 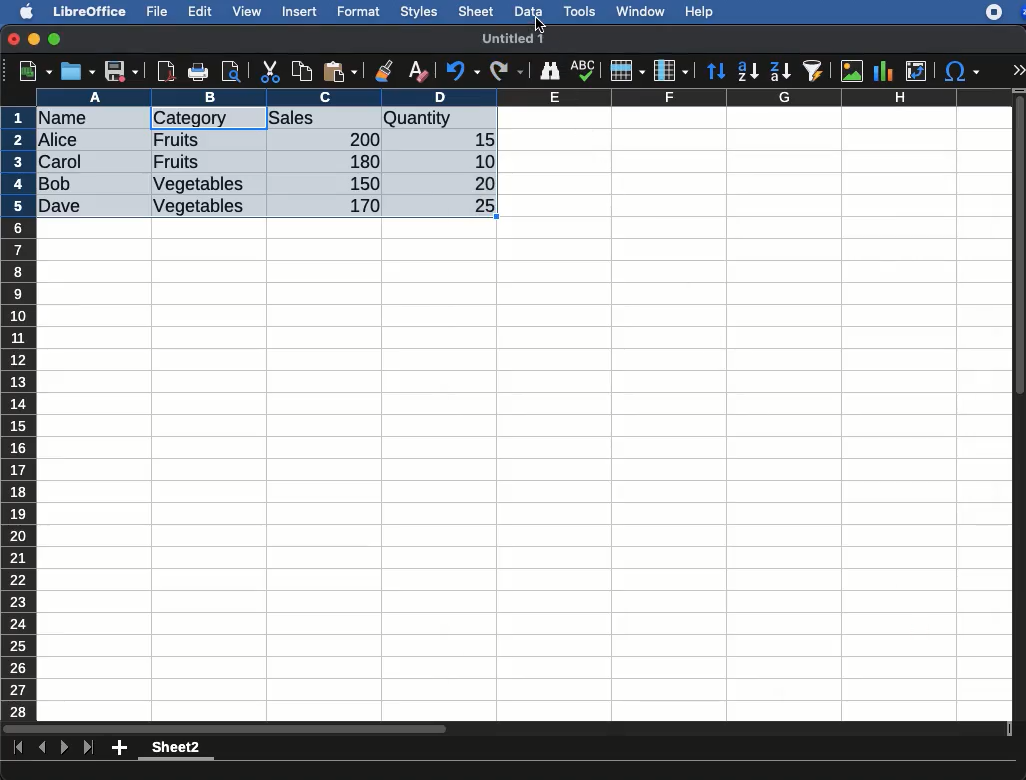 I want to click on save, so click(x=79, y=71).